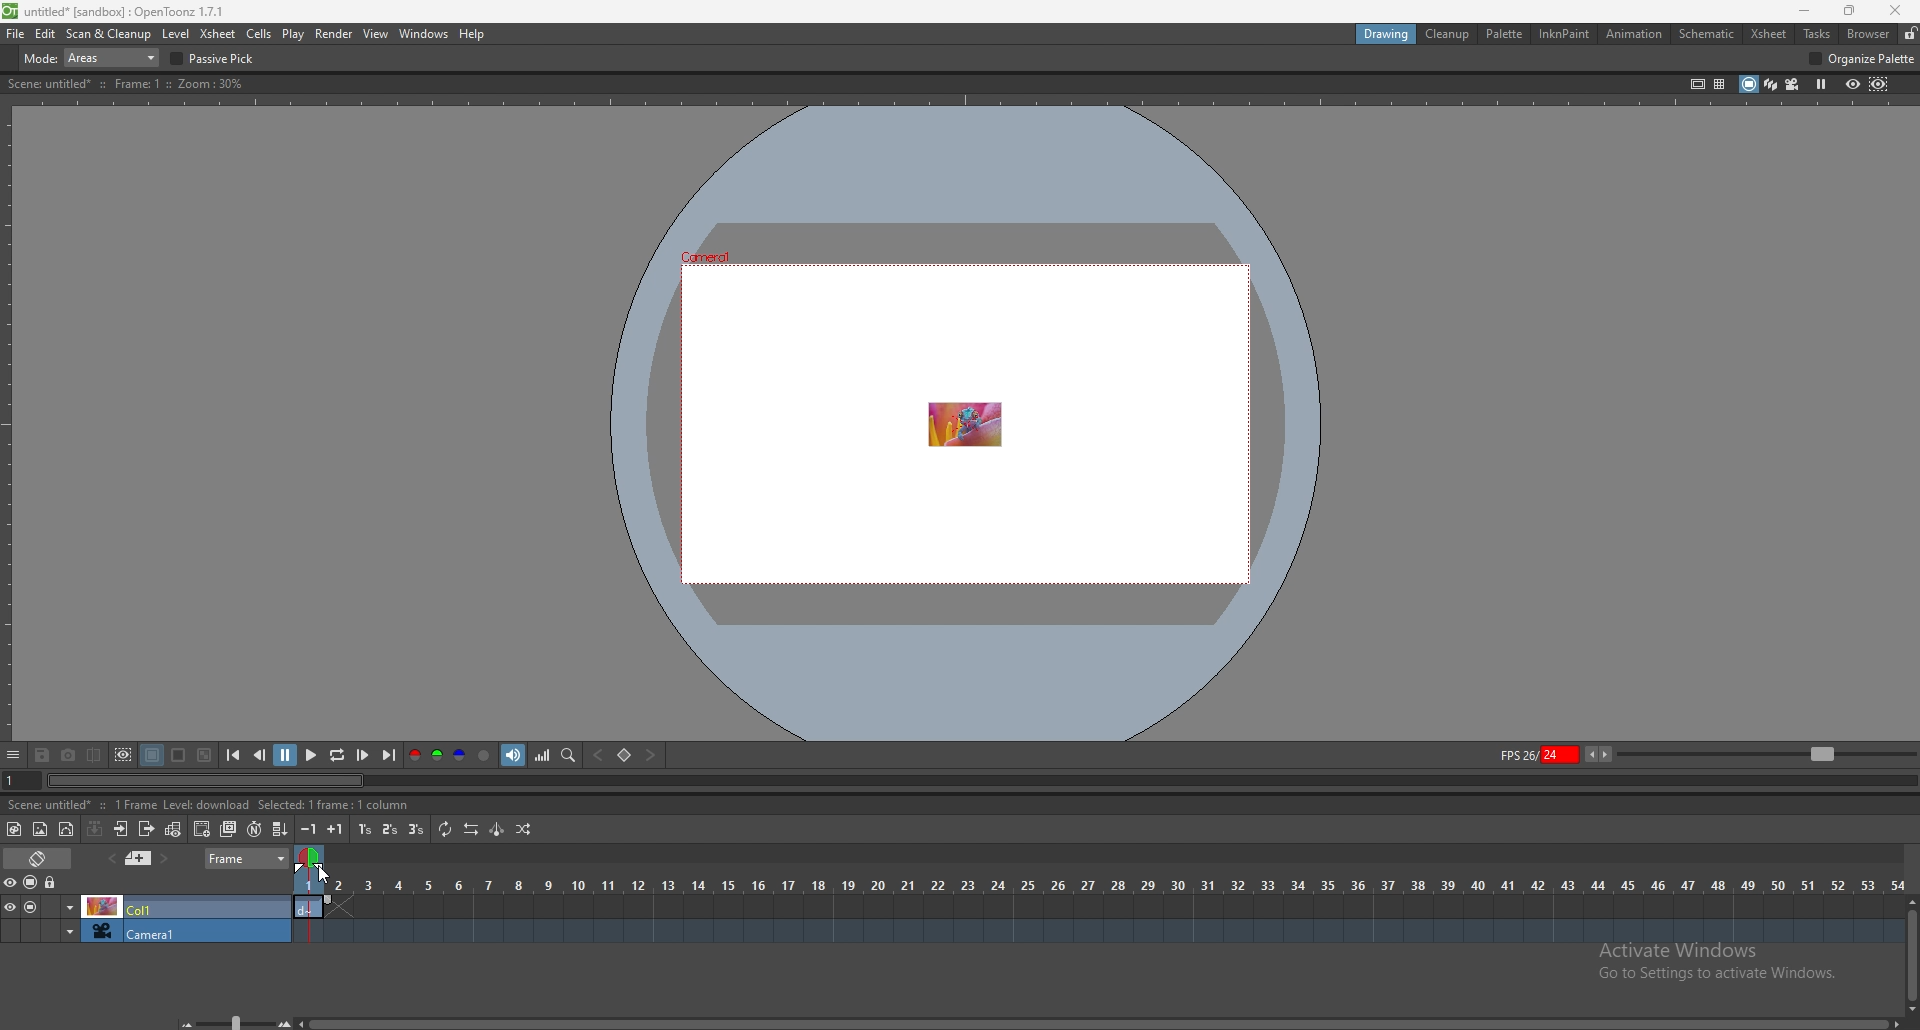 This screenshot has height=1030, width=1920. What do you see at coordinates (229, 829) in the screenshot?
I see `duplicate drawing` at bounding box center [229, 829].